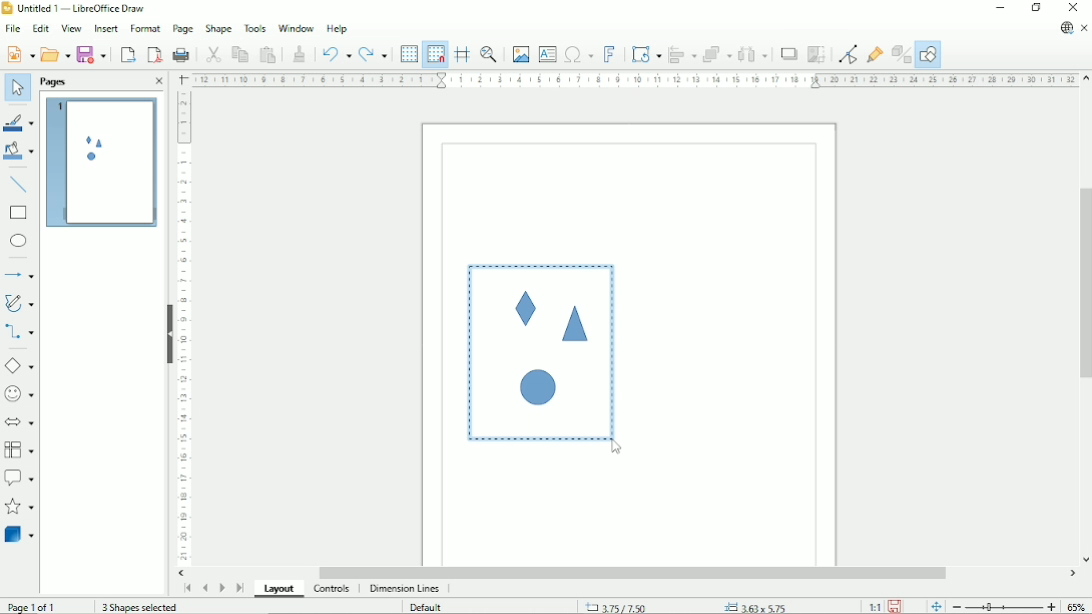  I want to click on Toggle extrusion, so click(901, 55).